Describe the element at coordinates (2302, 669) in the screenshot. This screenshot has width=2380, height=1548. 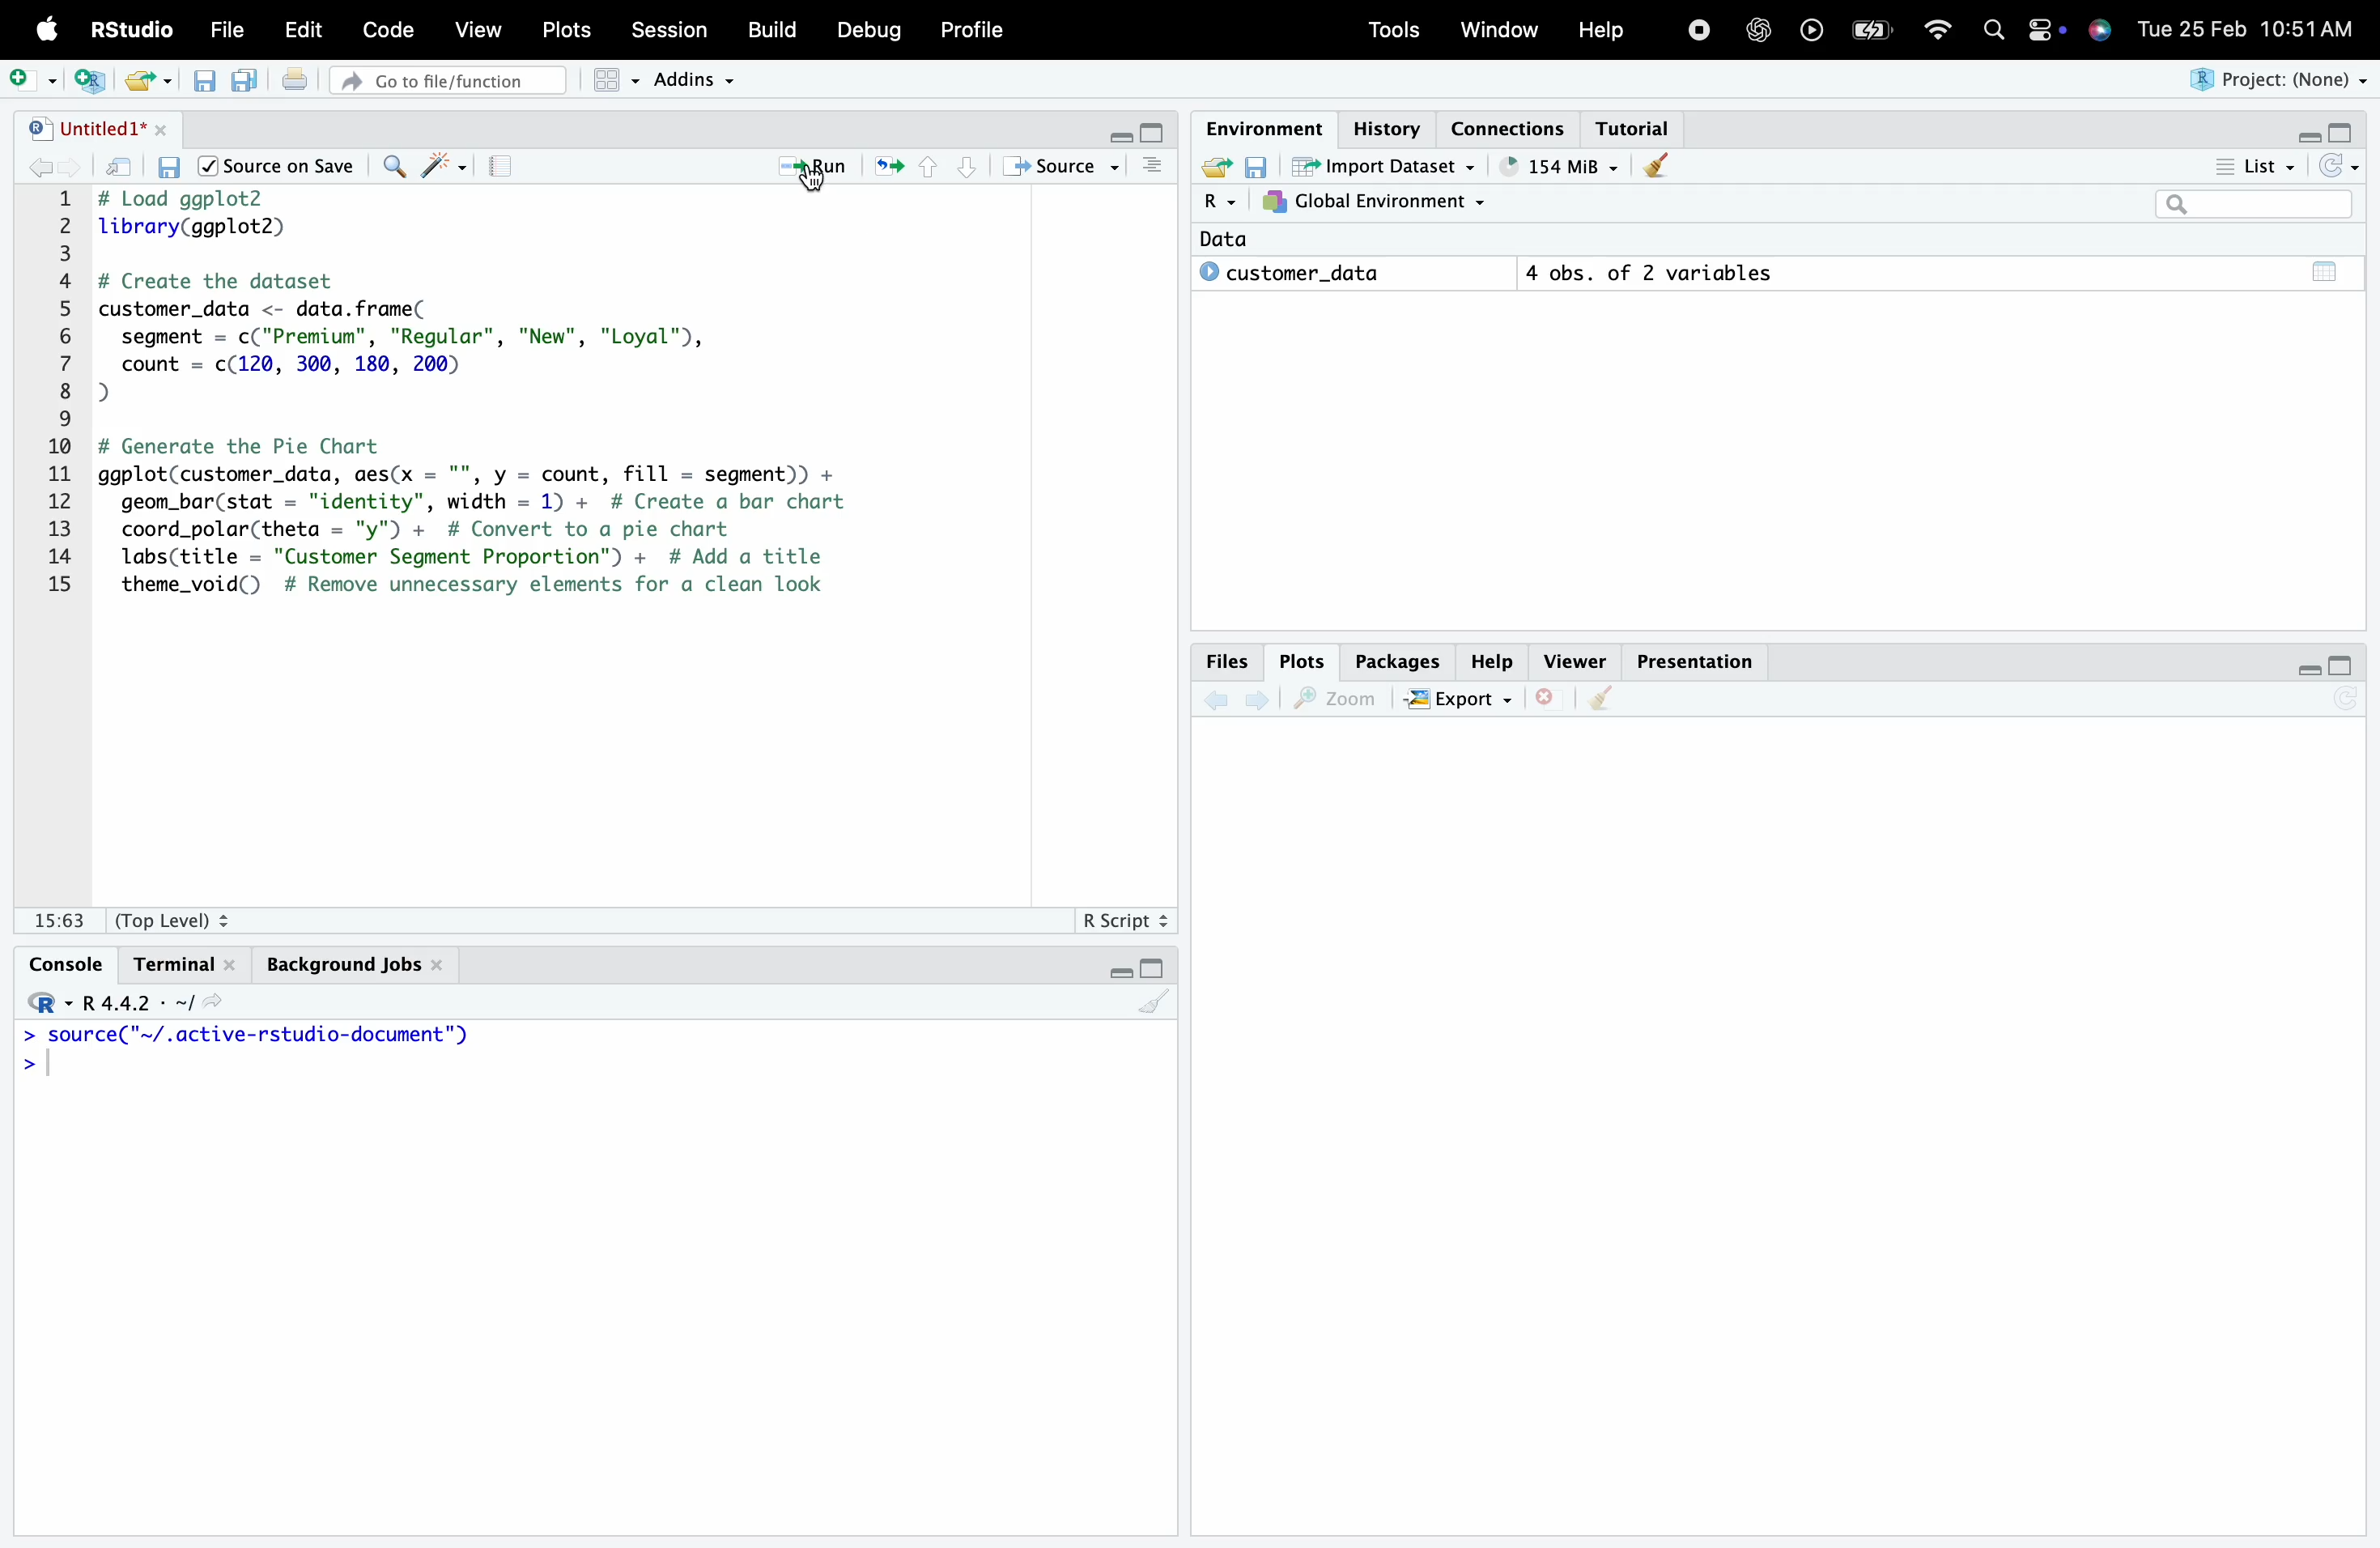
I see `minimise` at that location.